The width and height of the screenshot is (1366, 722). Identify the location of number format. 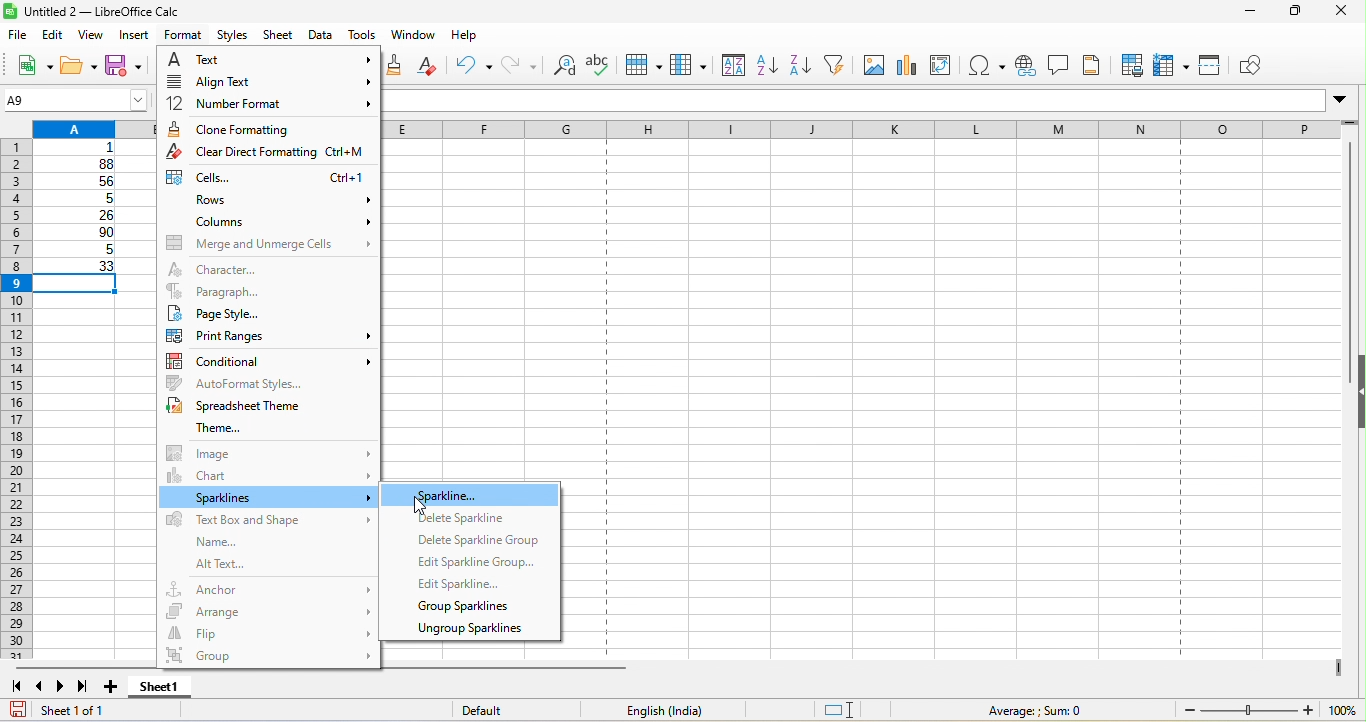
(266, 105).